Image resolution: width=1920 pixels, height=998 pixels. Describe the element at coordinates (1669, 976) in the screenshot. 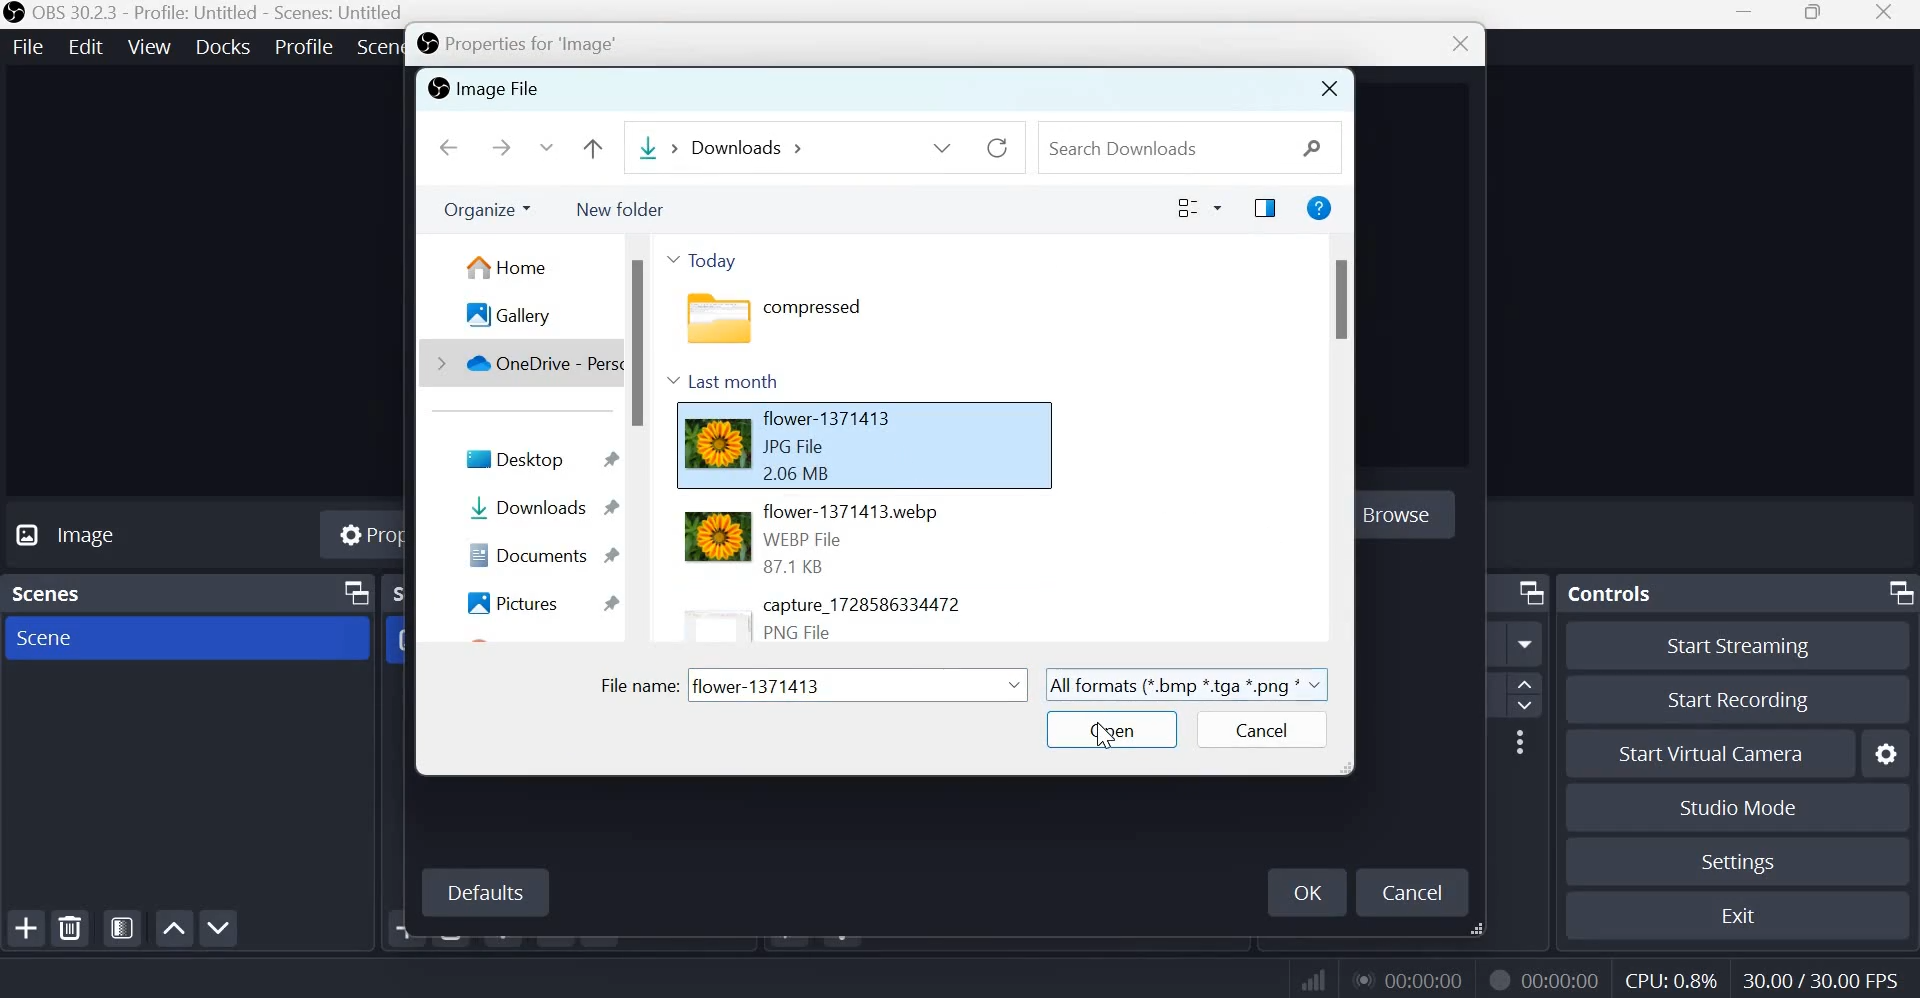

I see `CPU: 0.8%` at that location.